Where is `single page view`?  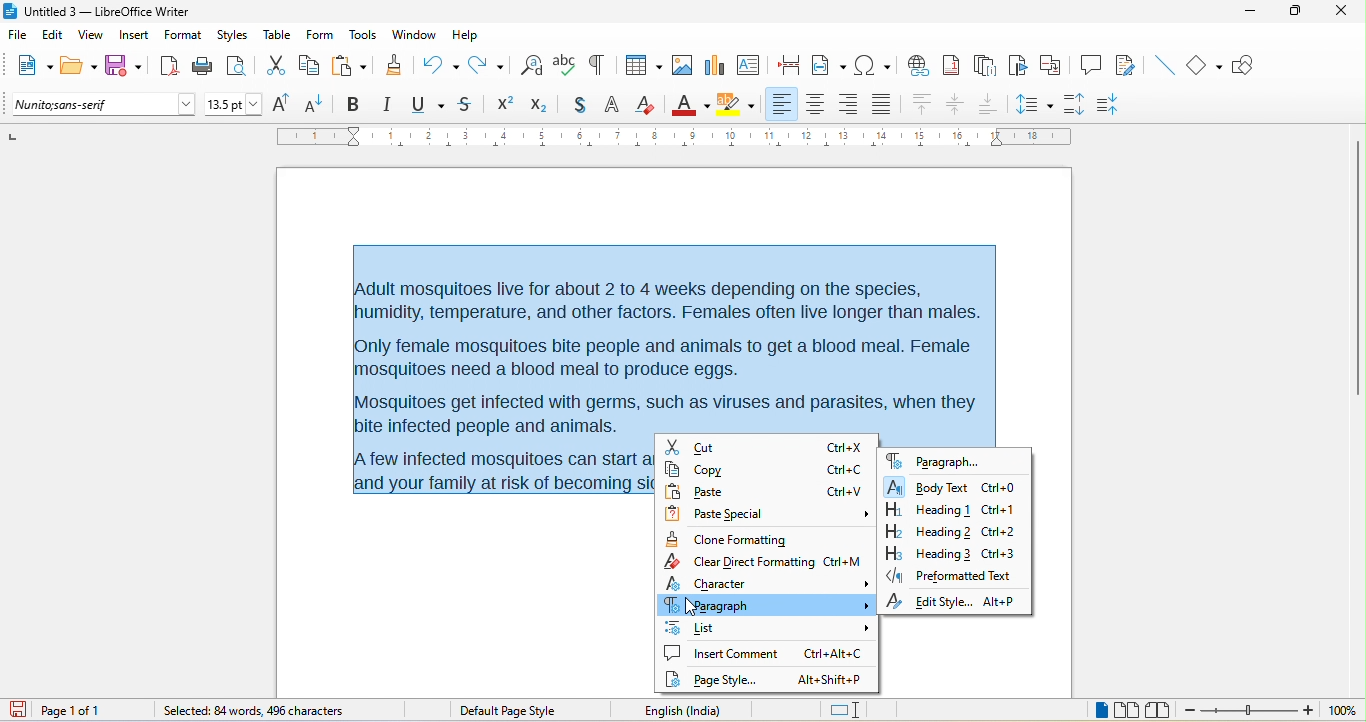
single page view is located at coordinates (1092, 711).